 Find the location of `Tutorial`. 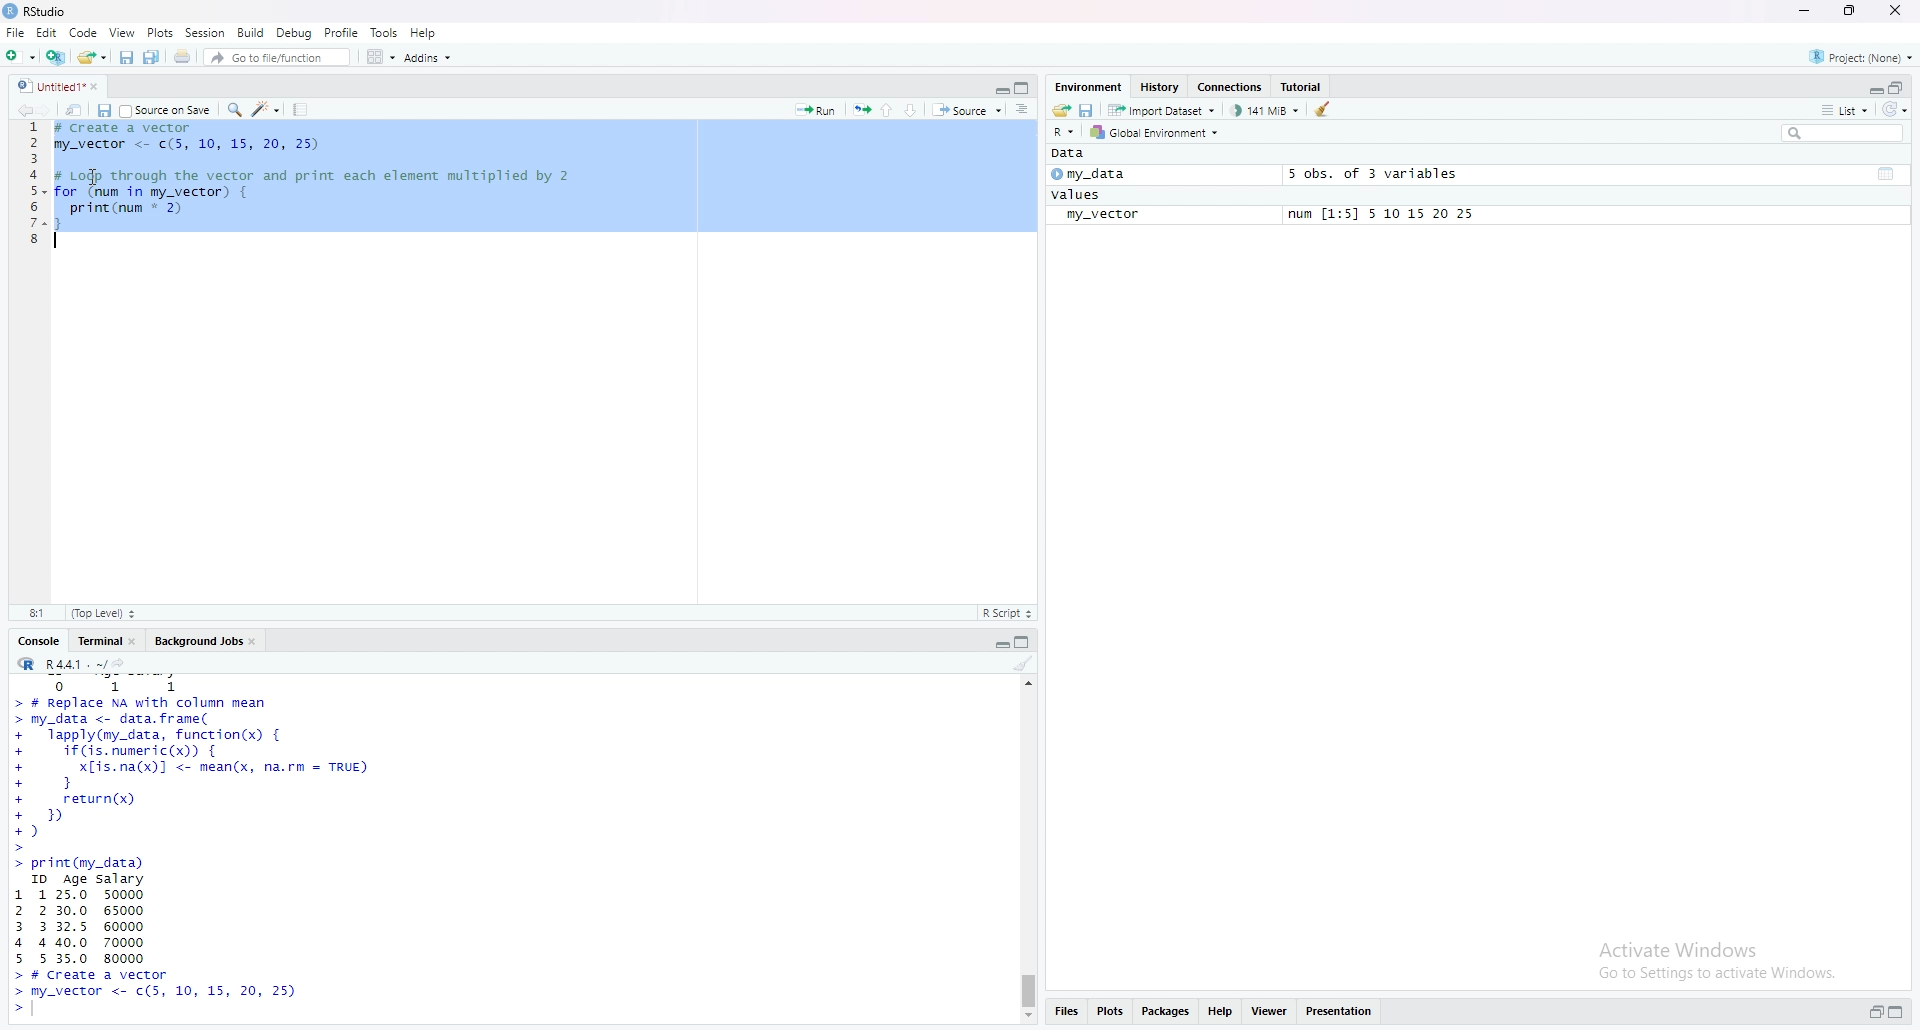

Tutorial is located at coordinates (1304, 85).